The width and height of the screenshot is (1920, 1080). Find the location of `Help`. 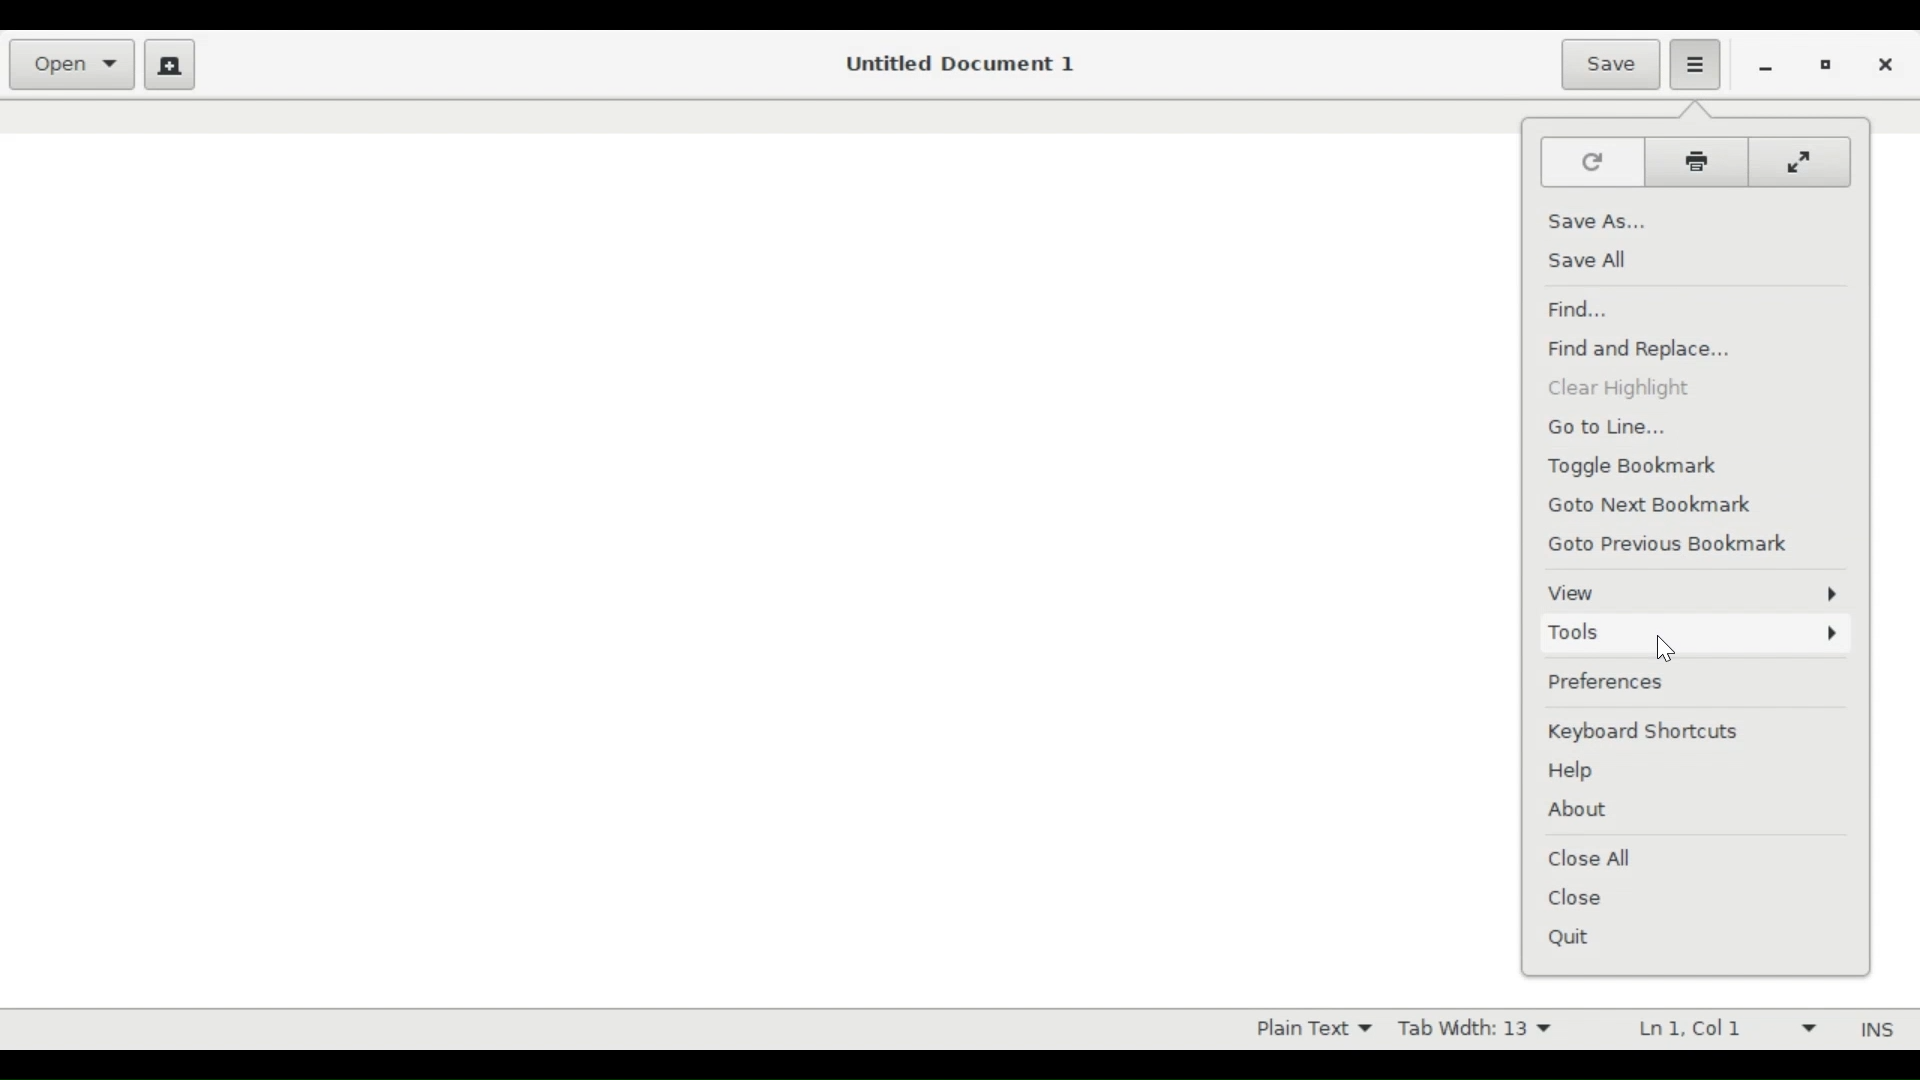

Help is located at coordinates (1576, 772).